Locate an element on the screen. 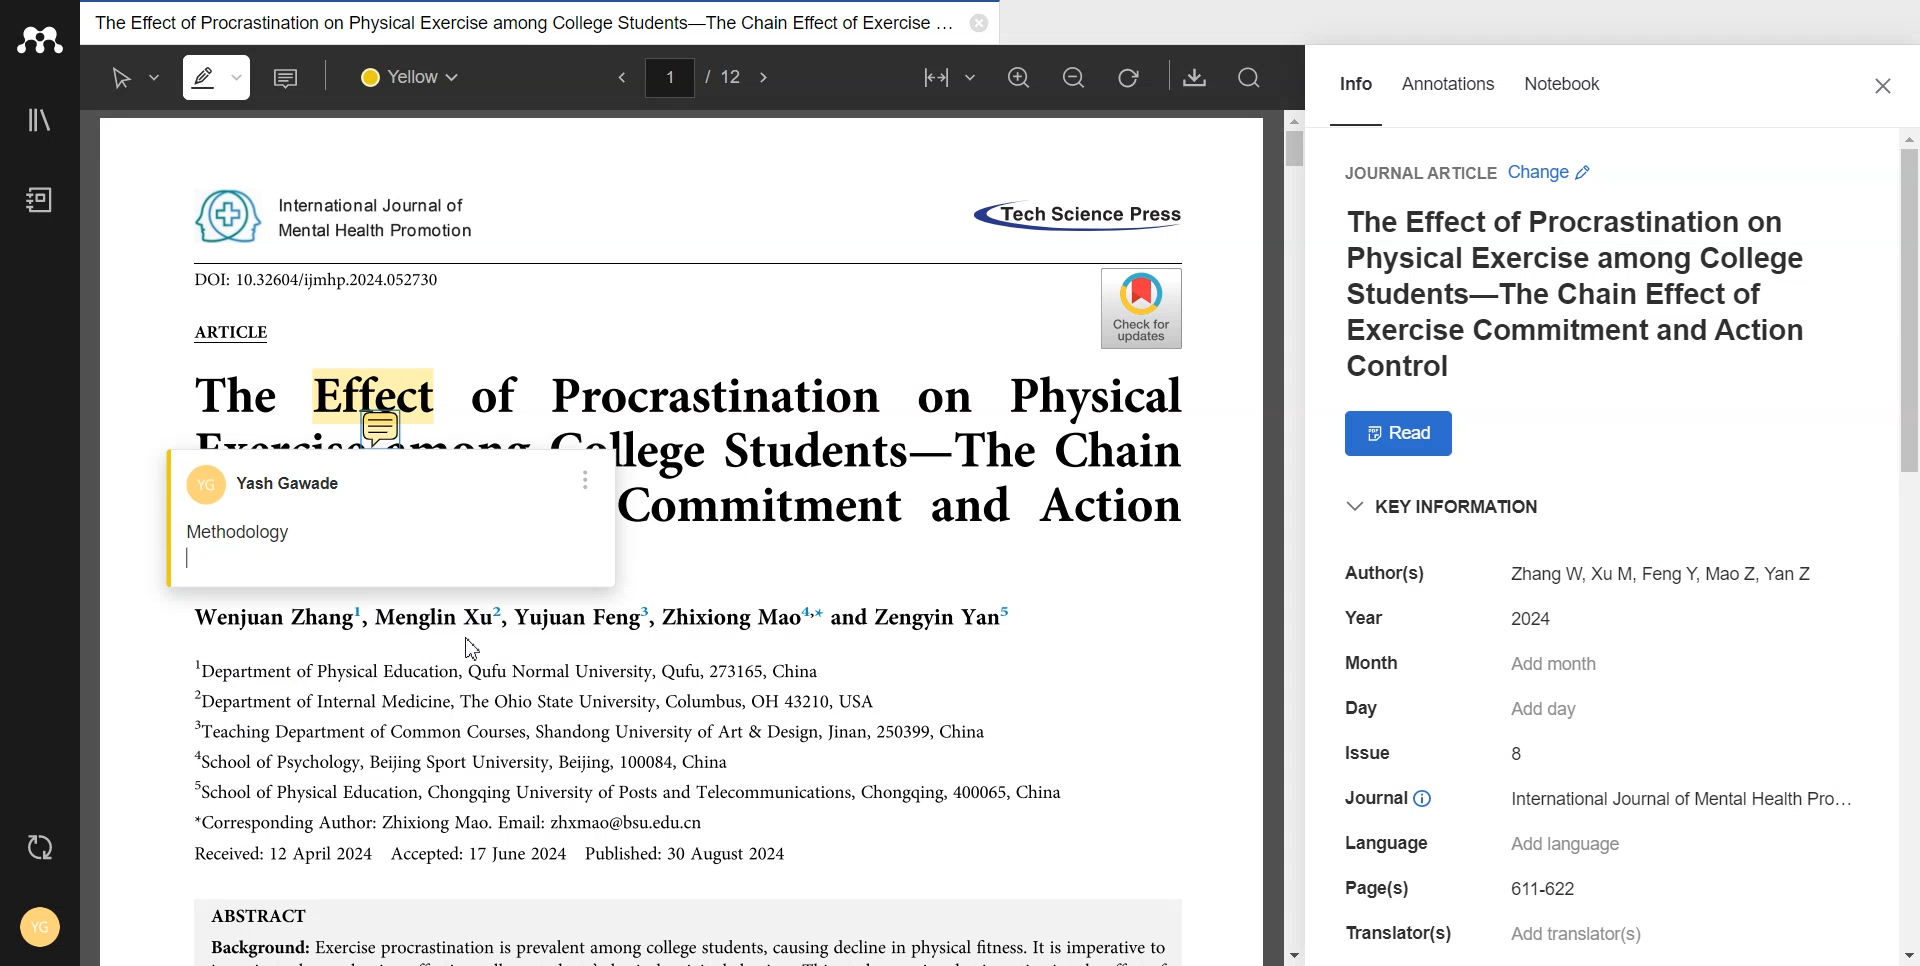  Zoom out is located at coordinates (1073, 76).